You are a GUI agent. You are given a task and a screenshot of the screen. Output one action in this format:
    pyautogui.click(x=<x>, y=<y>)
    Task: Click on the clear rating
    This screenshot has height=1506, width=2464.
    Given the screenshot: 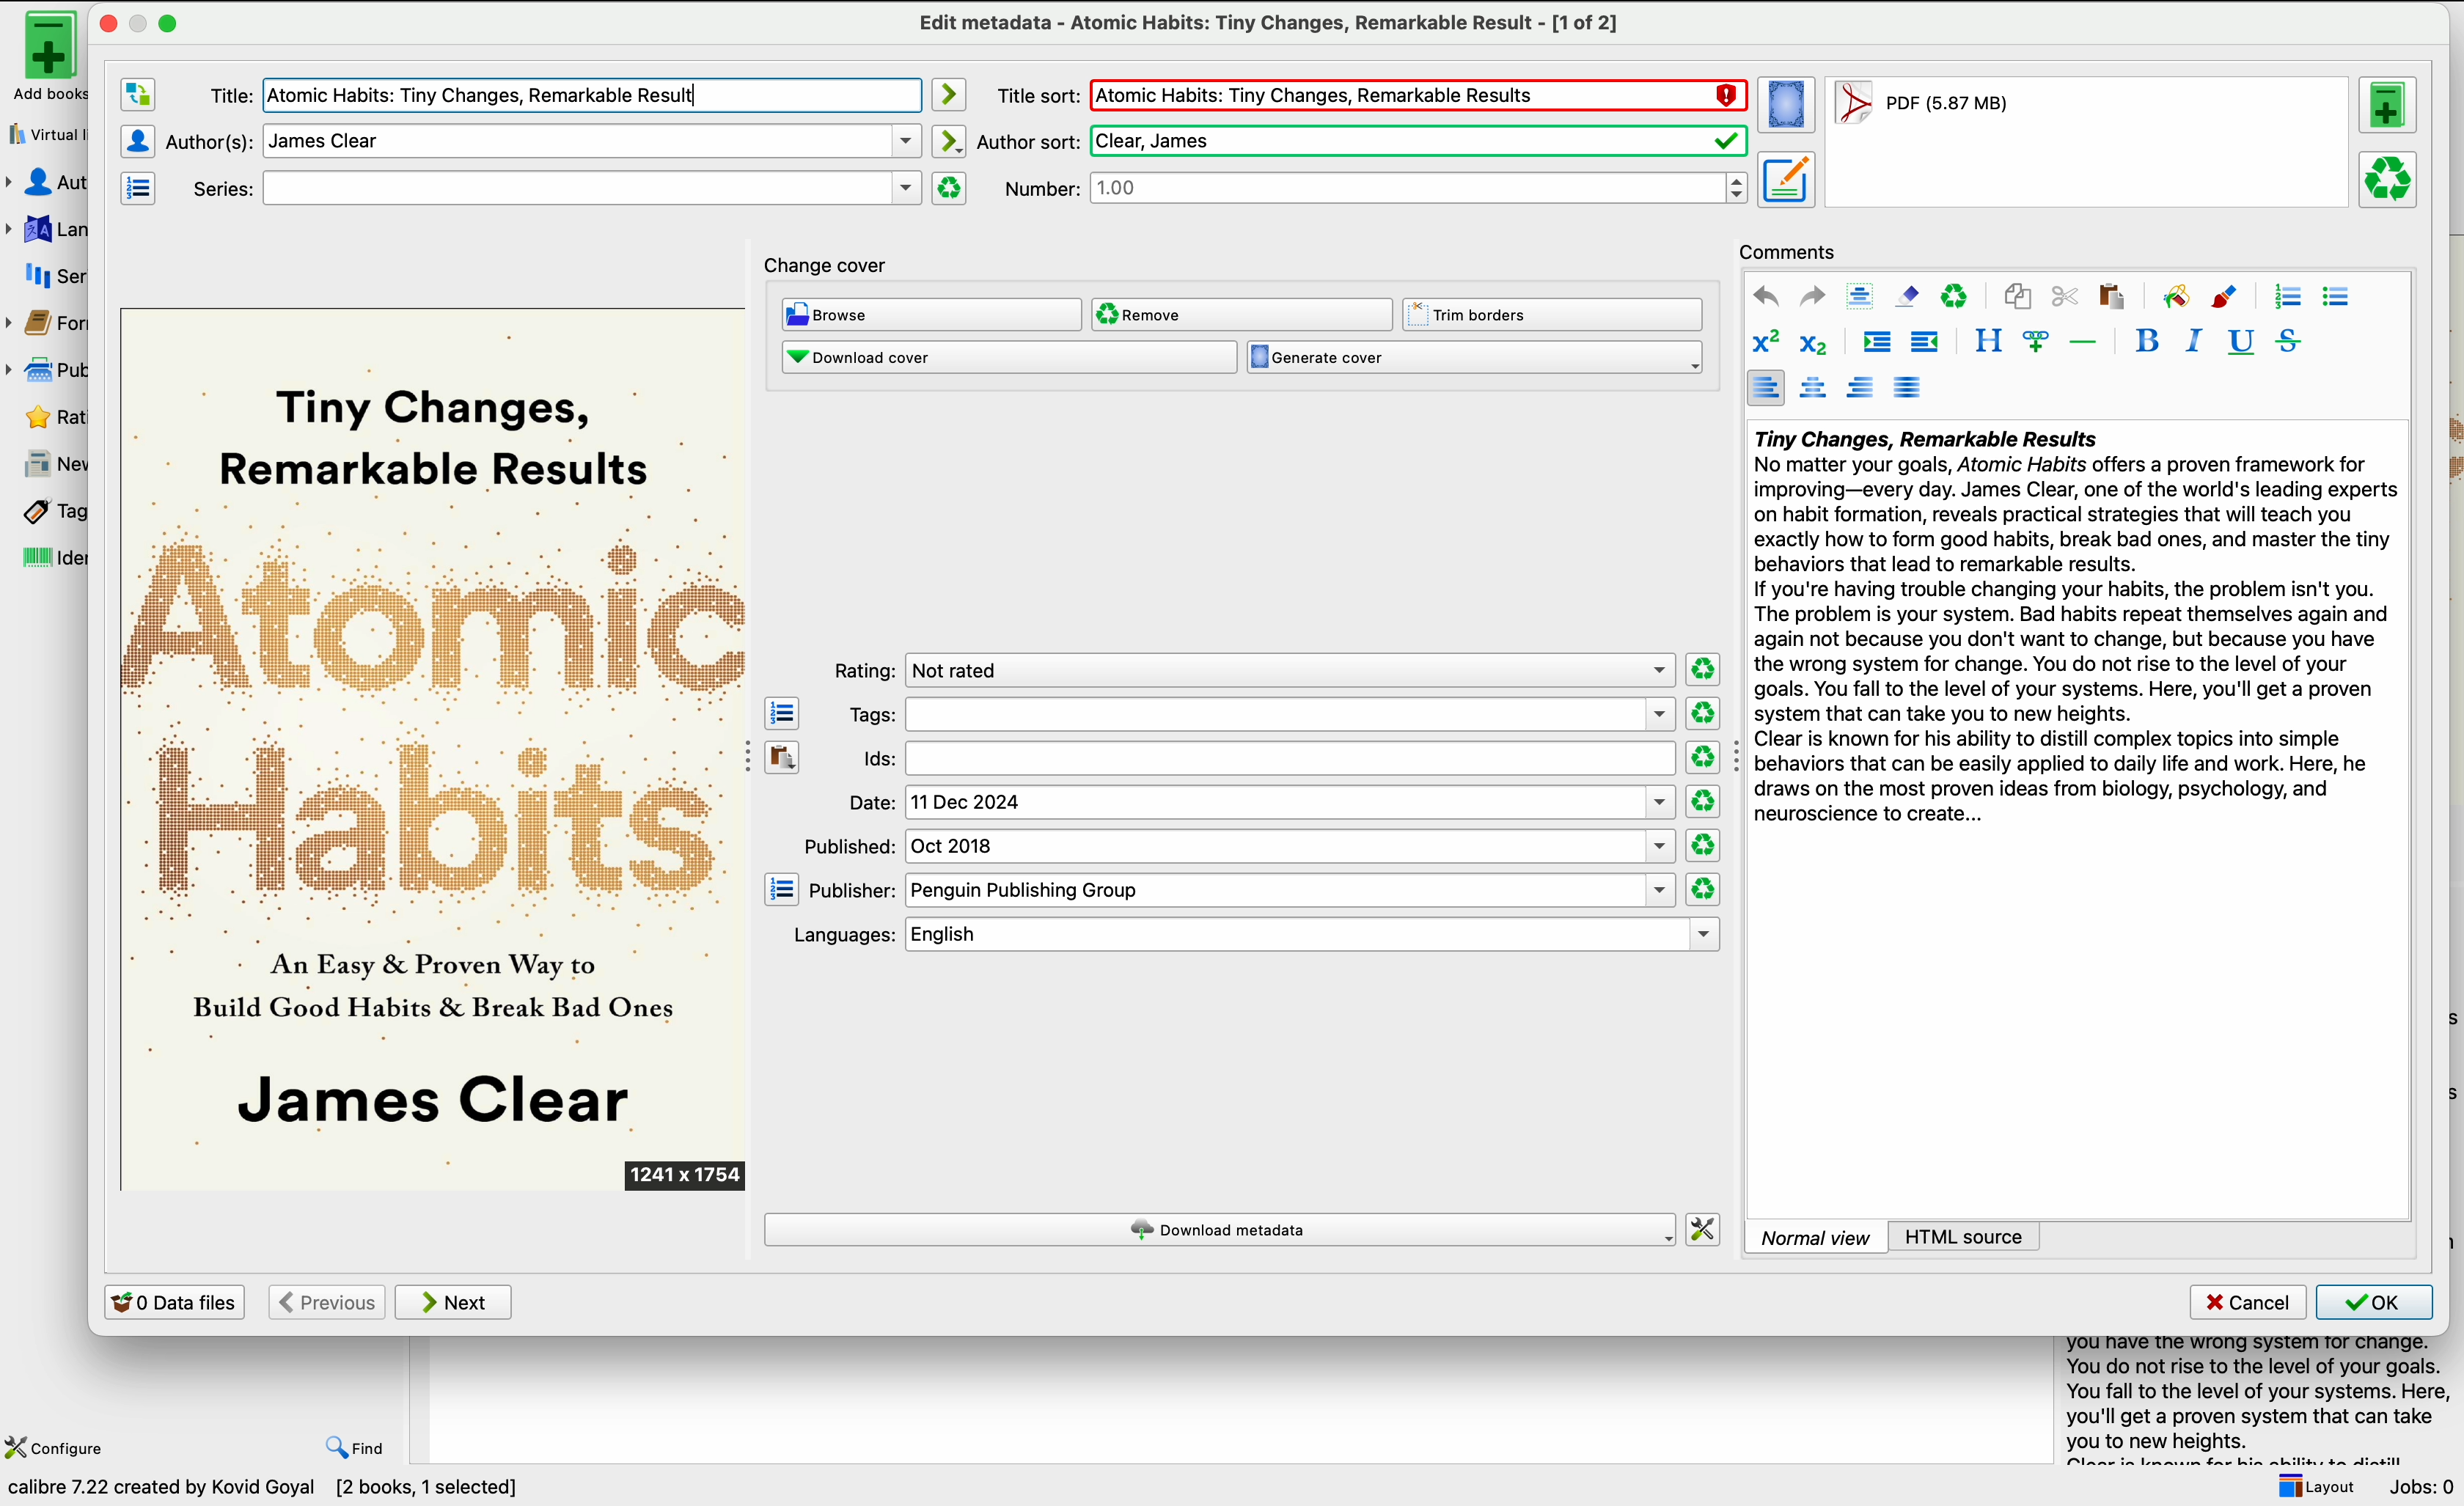 What is the action you would take?
    pyautogui.click(x=1701, y=846)
    